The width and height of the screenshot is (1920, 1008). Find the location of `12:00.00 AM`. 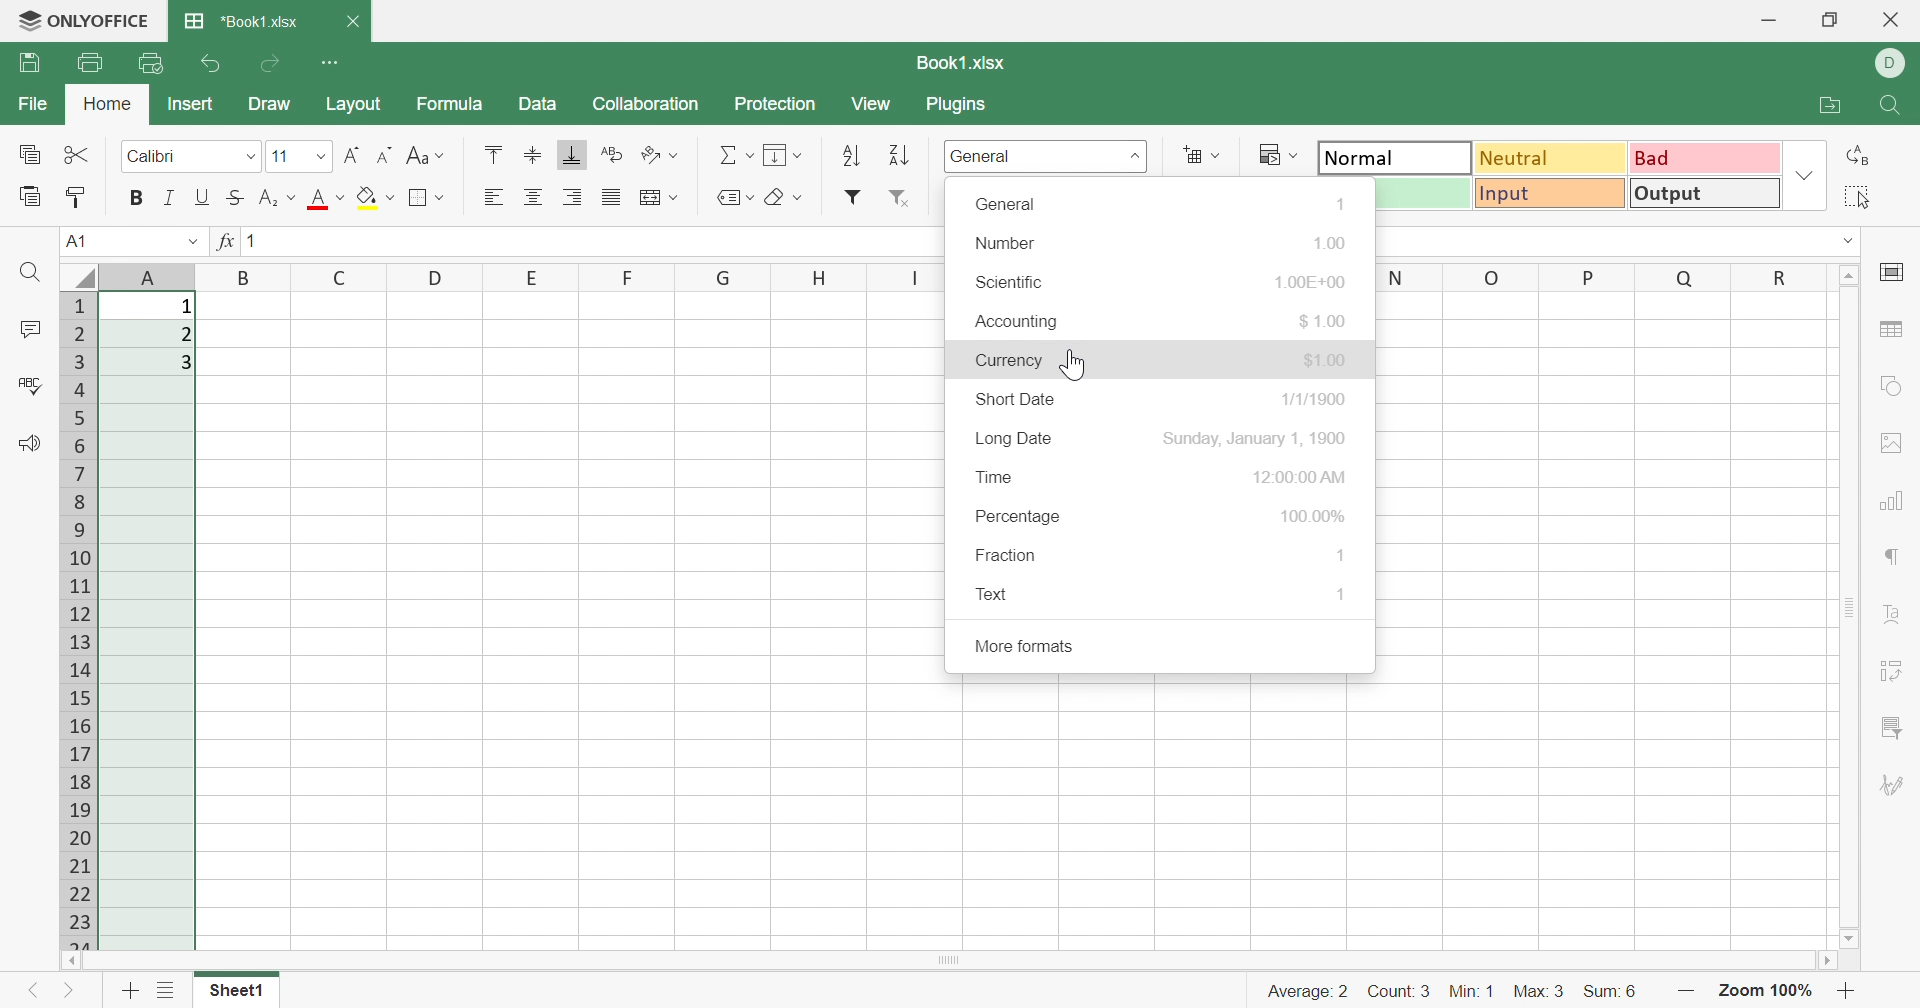

12:00.00 AM is located at coordinates (1301, 475).